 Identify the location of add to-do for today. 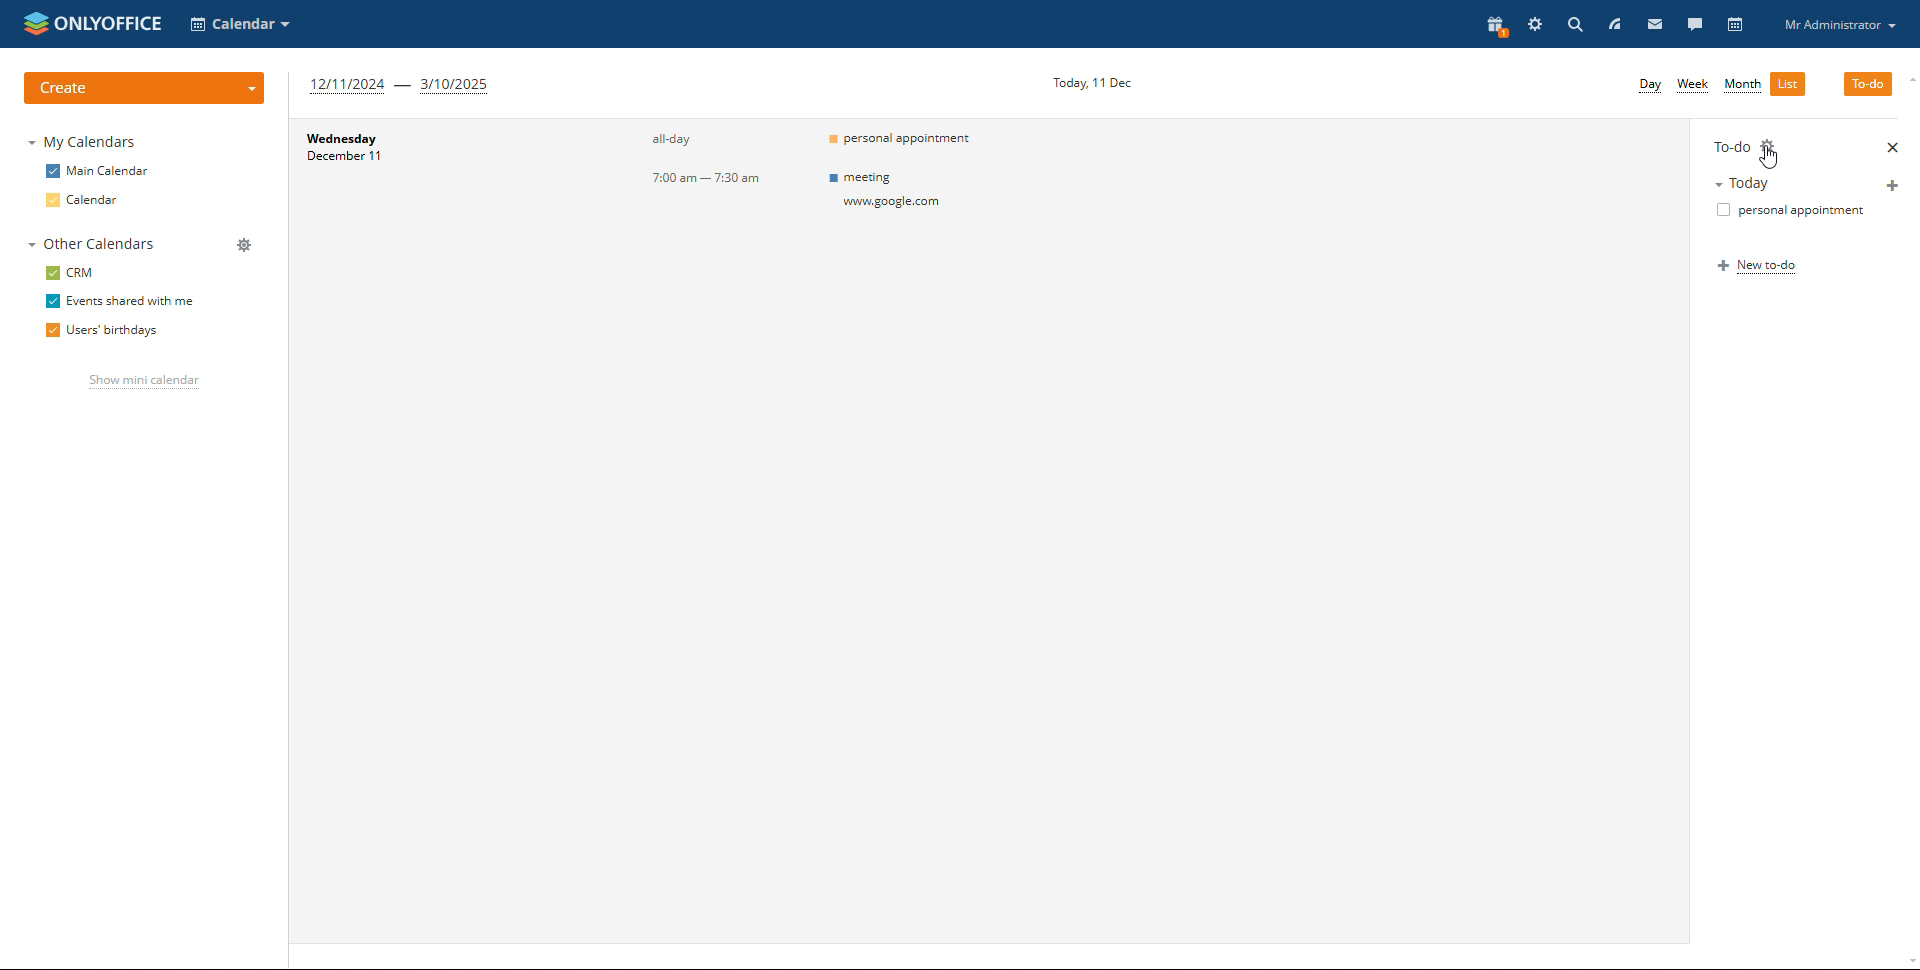
(1894, 184).